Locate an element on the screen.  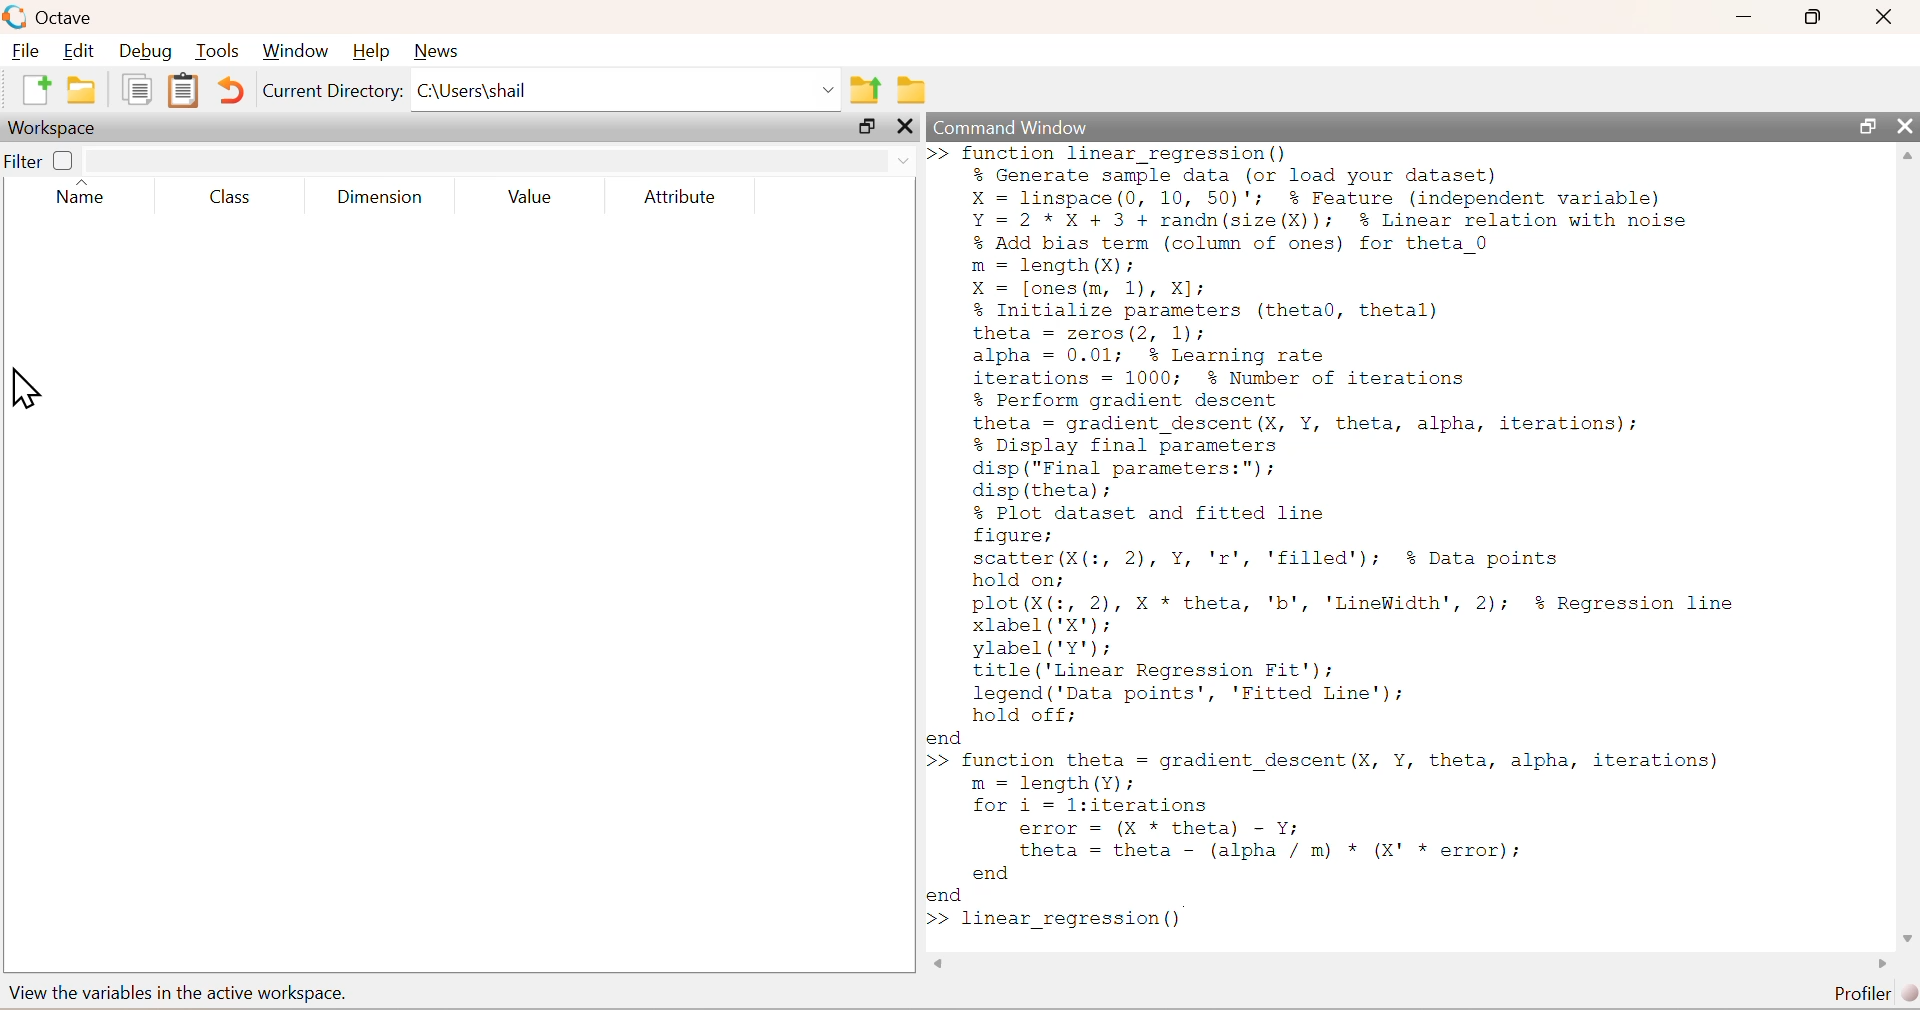
scroll down is located at coordinates (1905, 939).